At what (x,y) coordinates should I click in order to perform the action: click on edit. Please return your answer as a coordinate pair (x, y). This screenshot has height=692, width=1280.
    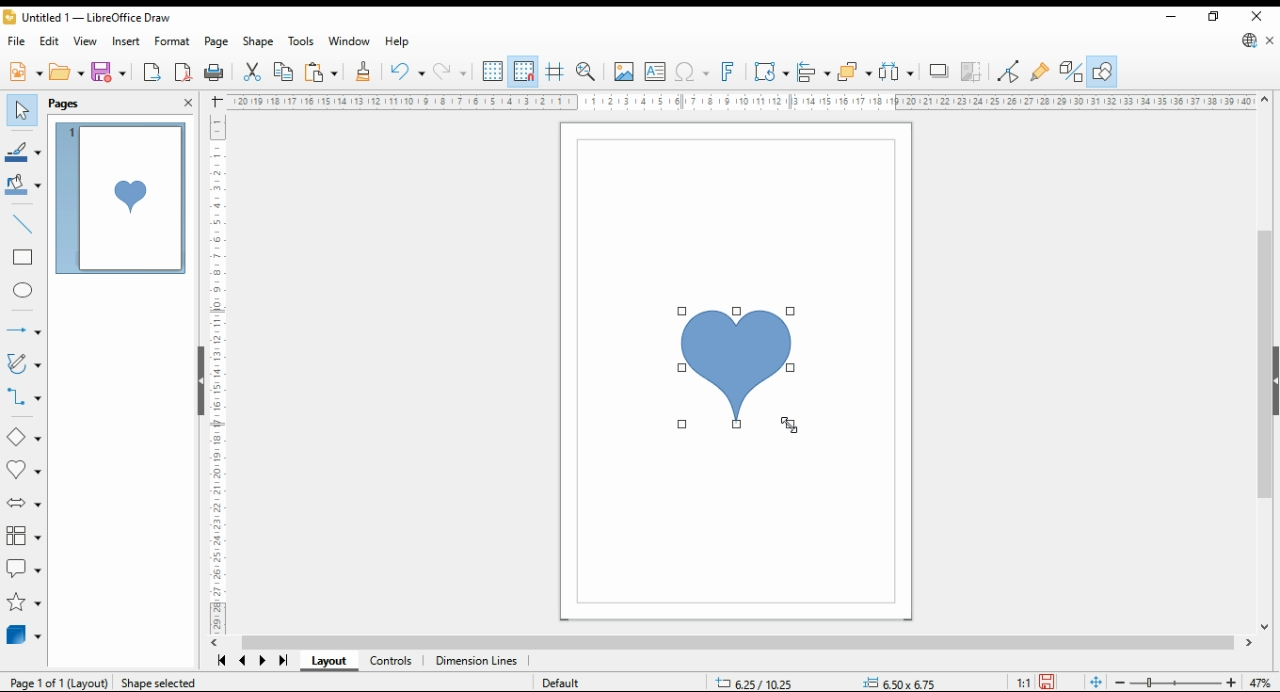
    Looking at the image, I should click on (49, 42).